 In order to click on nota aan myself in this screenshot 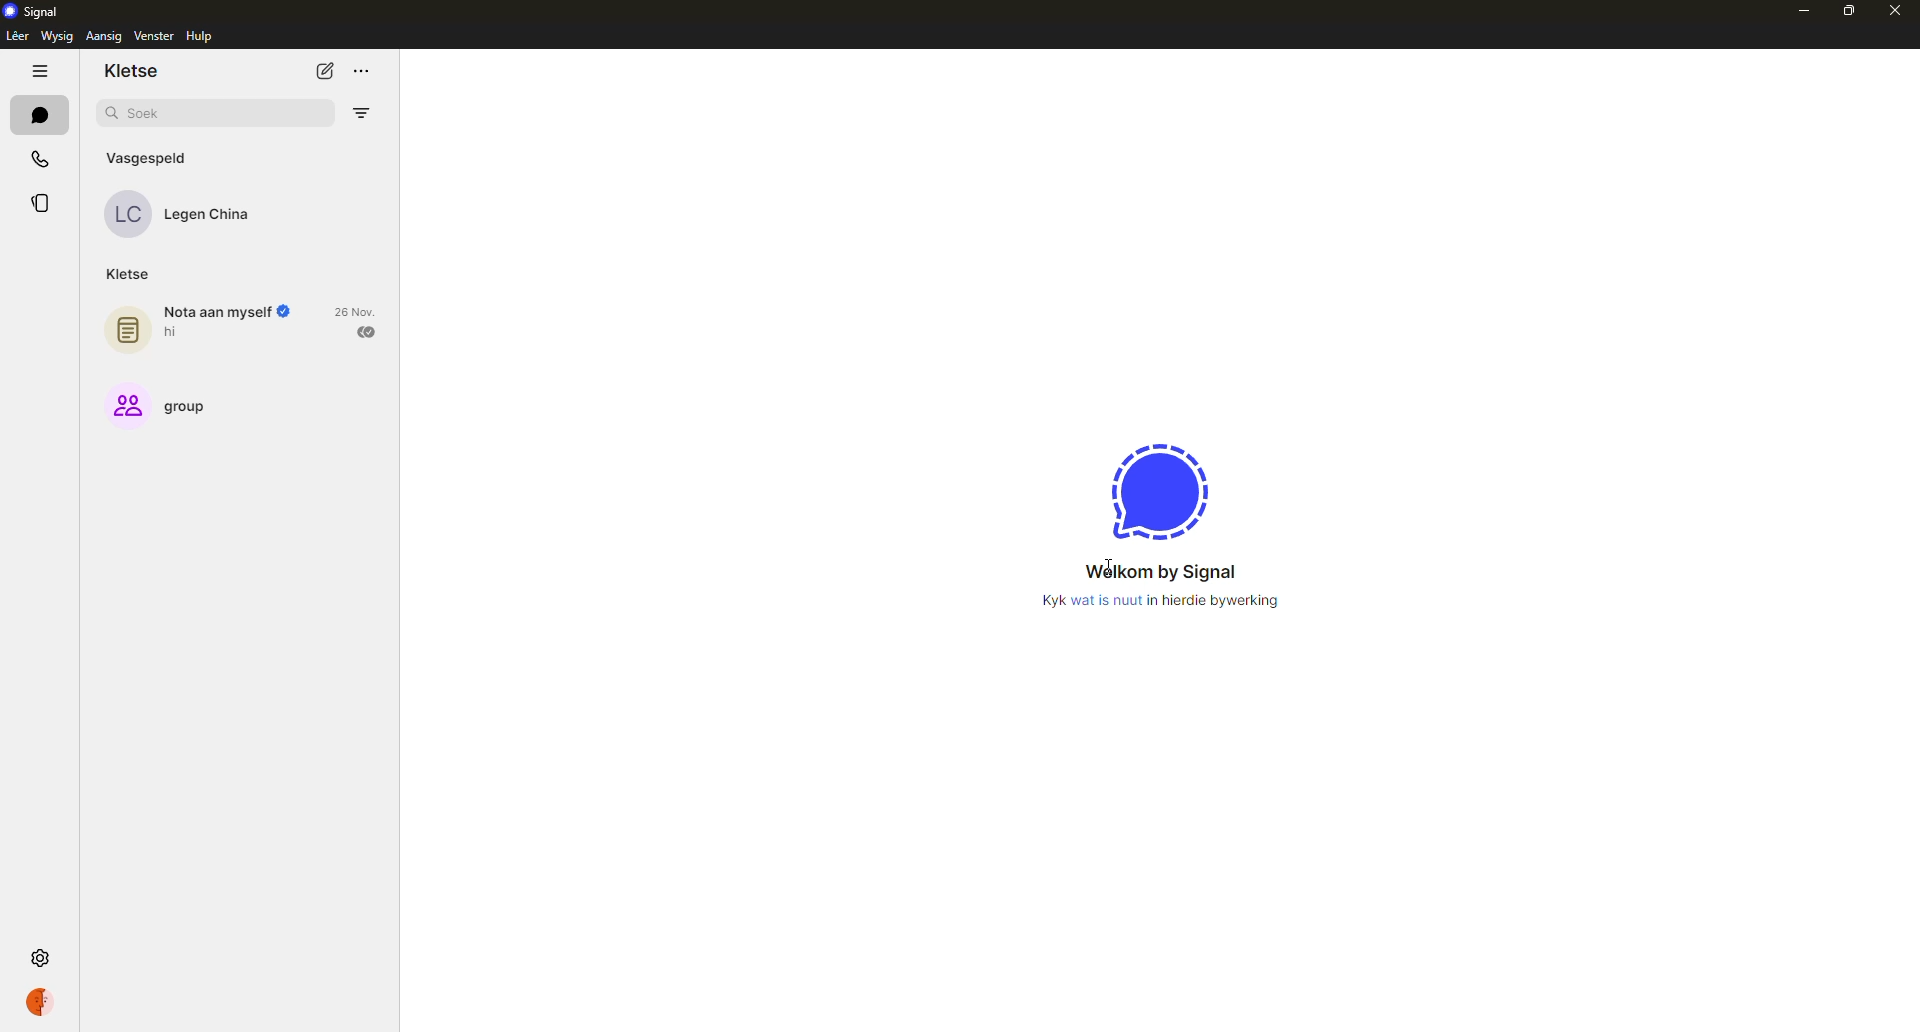, I will do `click(196, 324)`.